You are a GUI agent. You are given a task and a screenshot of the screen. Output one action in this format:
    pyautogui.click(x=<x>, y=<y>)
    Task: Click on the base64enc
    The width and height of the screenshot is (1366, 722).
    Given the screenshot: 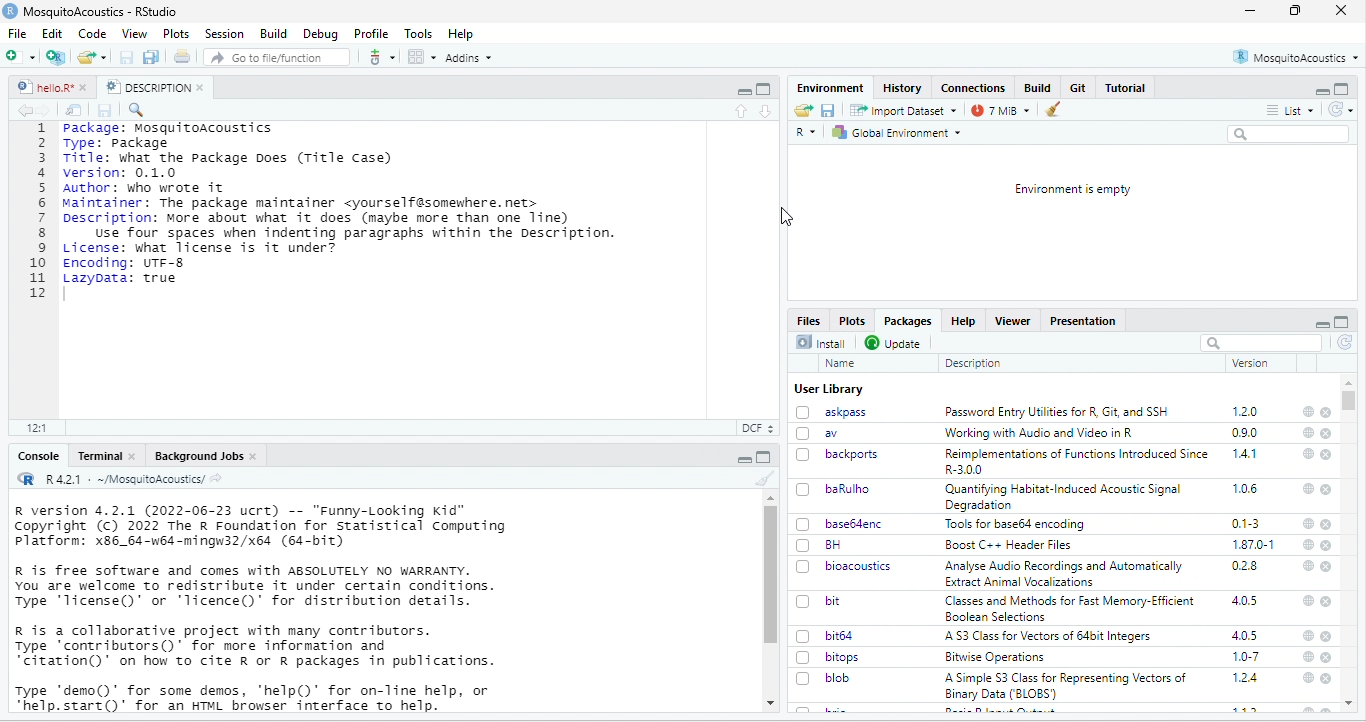 What is the action you would take?
    pyautogui.click(x=840, y=524)
    